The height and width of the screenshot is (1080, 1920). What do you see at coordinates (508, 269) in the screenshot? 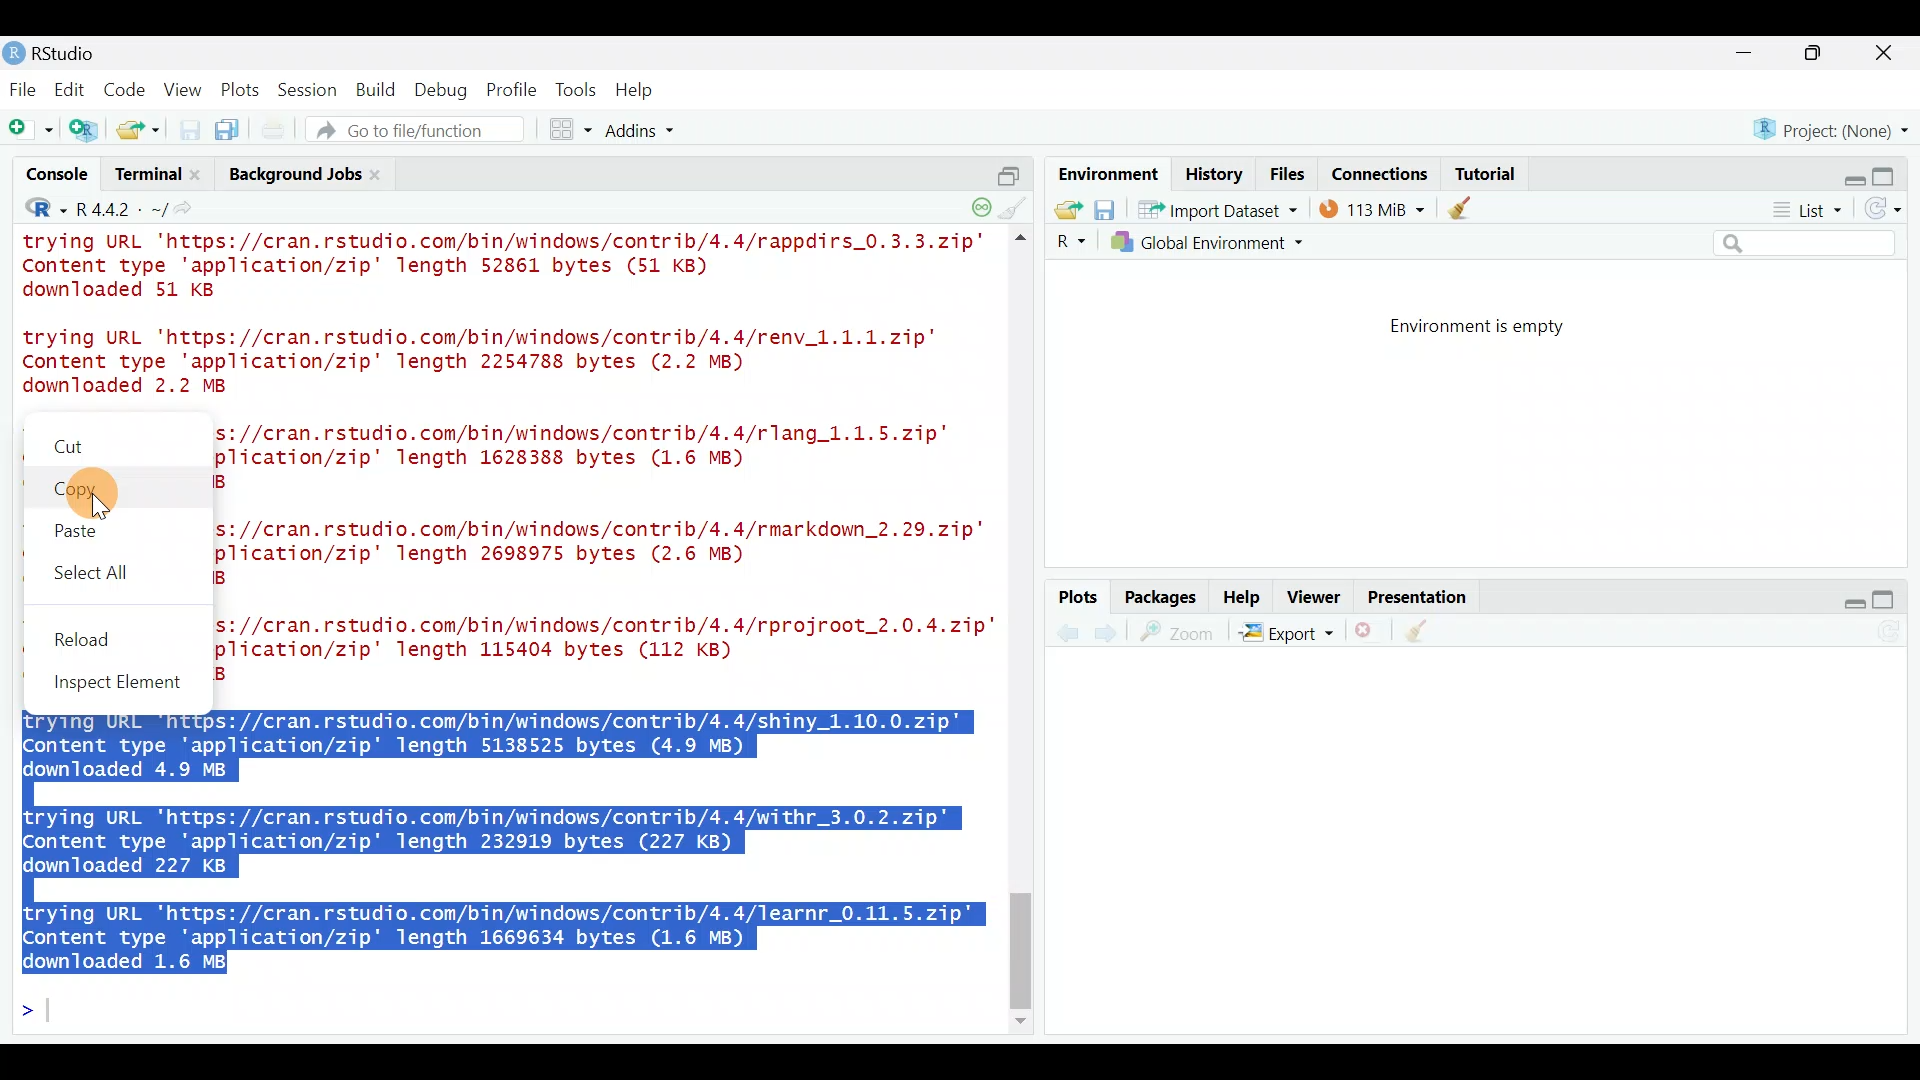
I see `trying URL 'https://cran.rstudio.com/bin/windows/contrib/4.4/rappdirs_0.3.3.zip"’
Content type 'application/zip' length 52861 bytes (51 KB)
downloaded 51 KB` at bounding box center [508, 269].